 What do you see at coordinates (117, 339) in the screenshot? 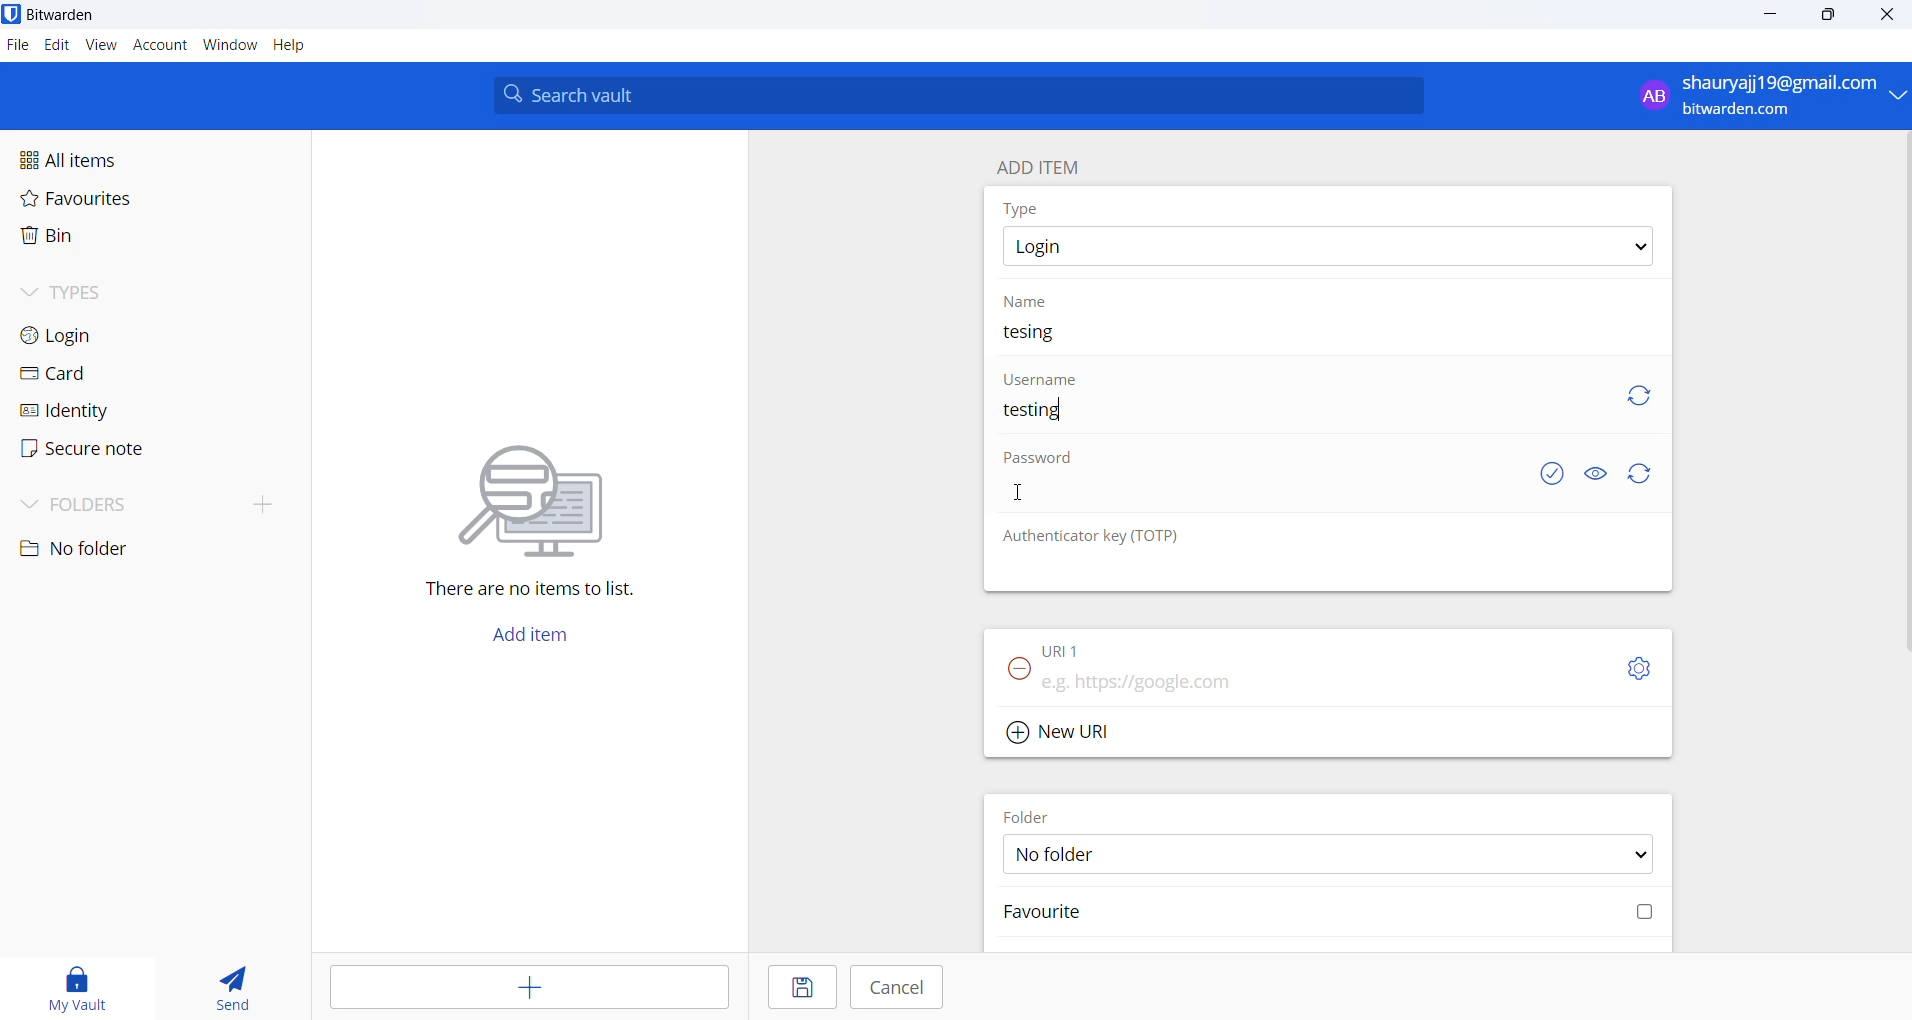
I see `login` at bounding box center [117, 339].